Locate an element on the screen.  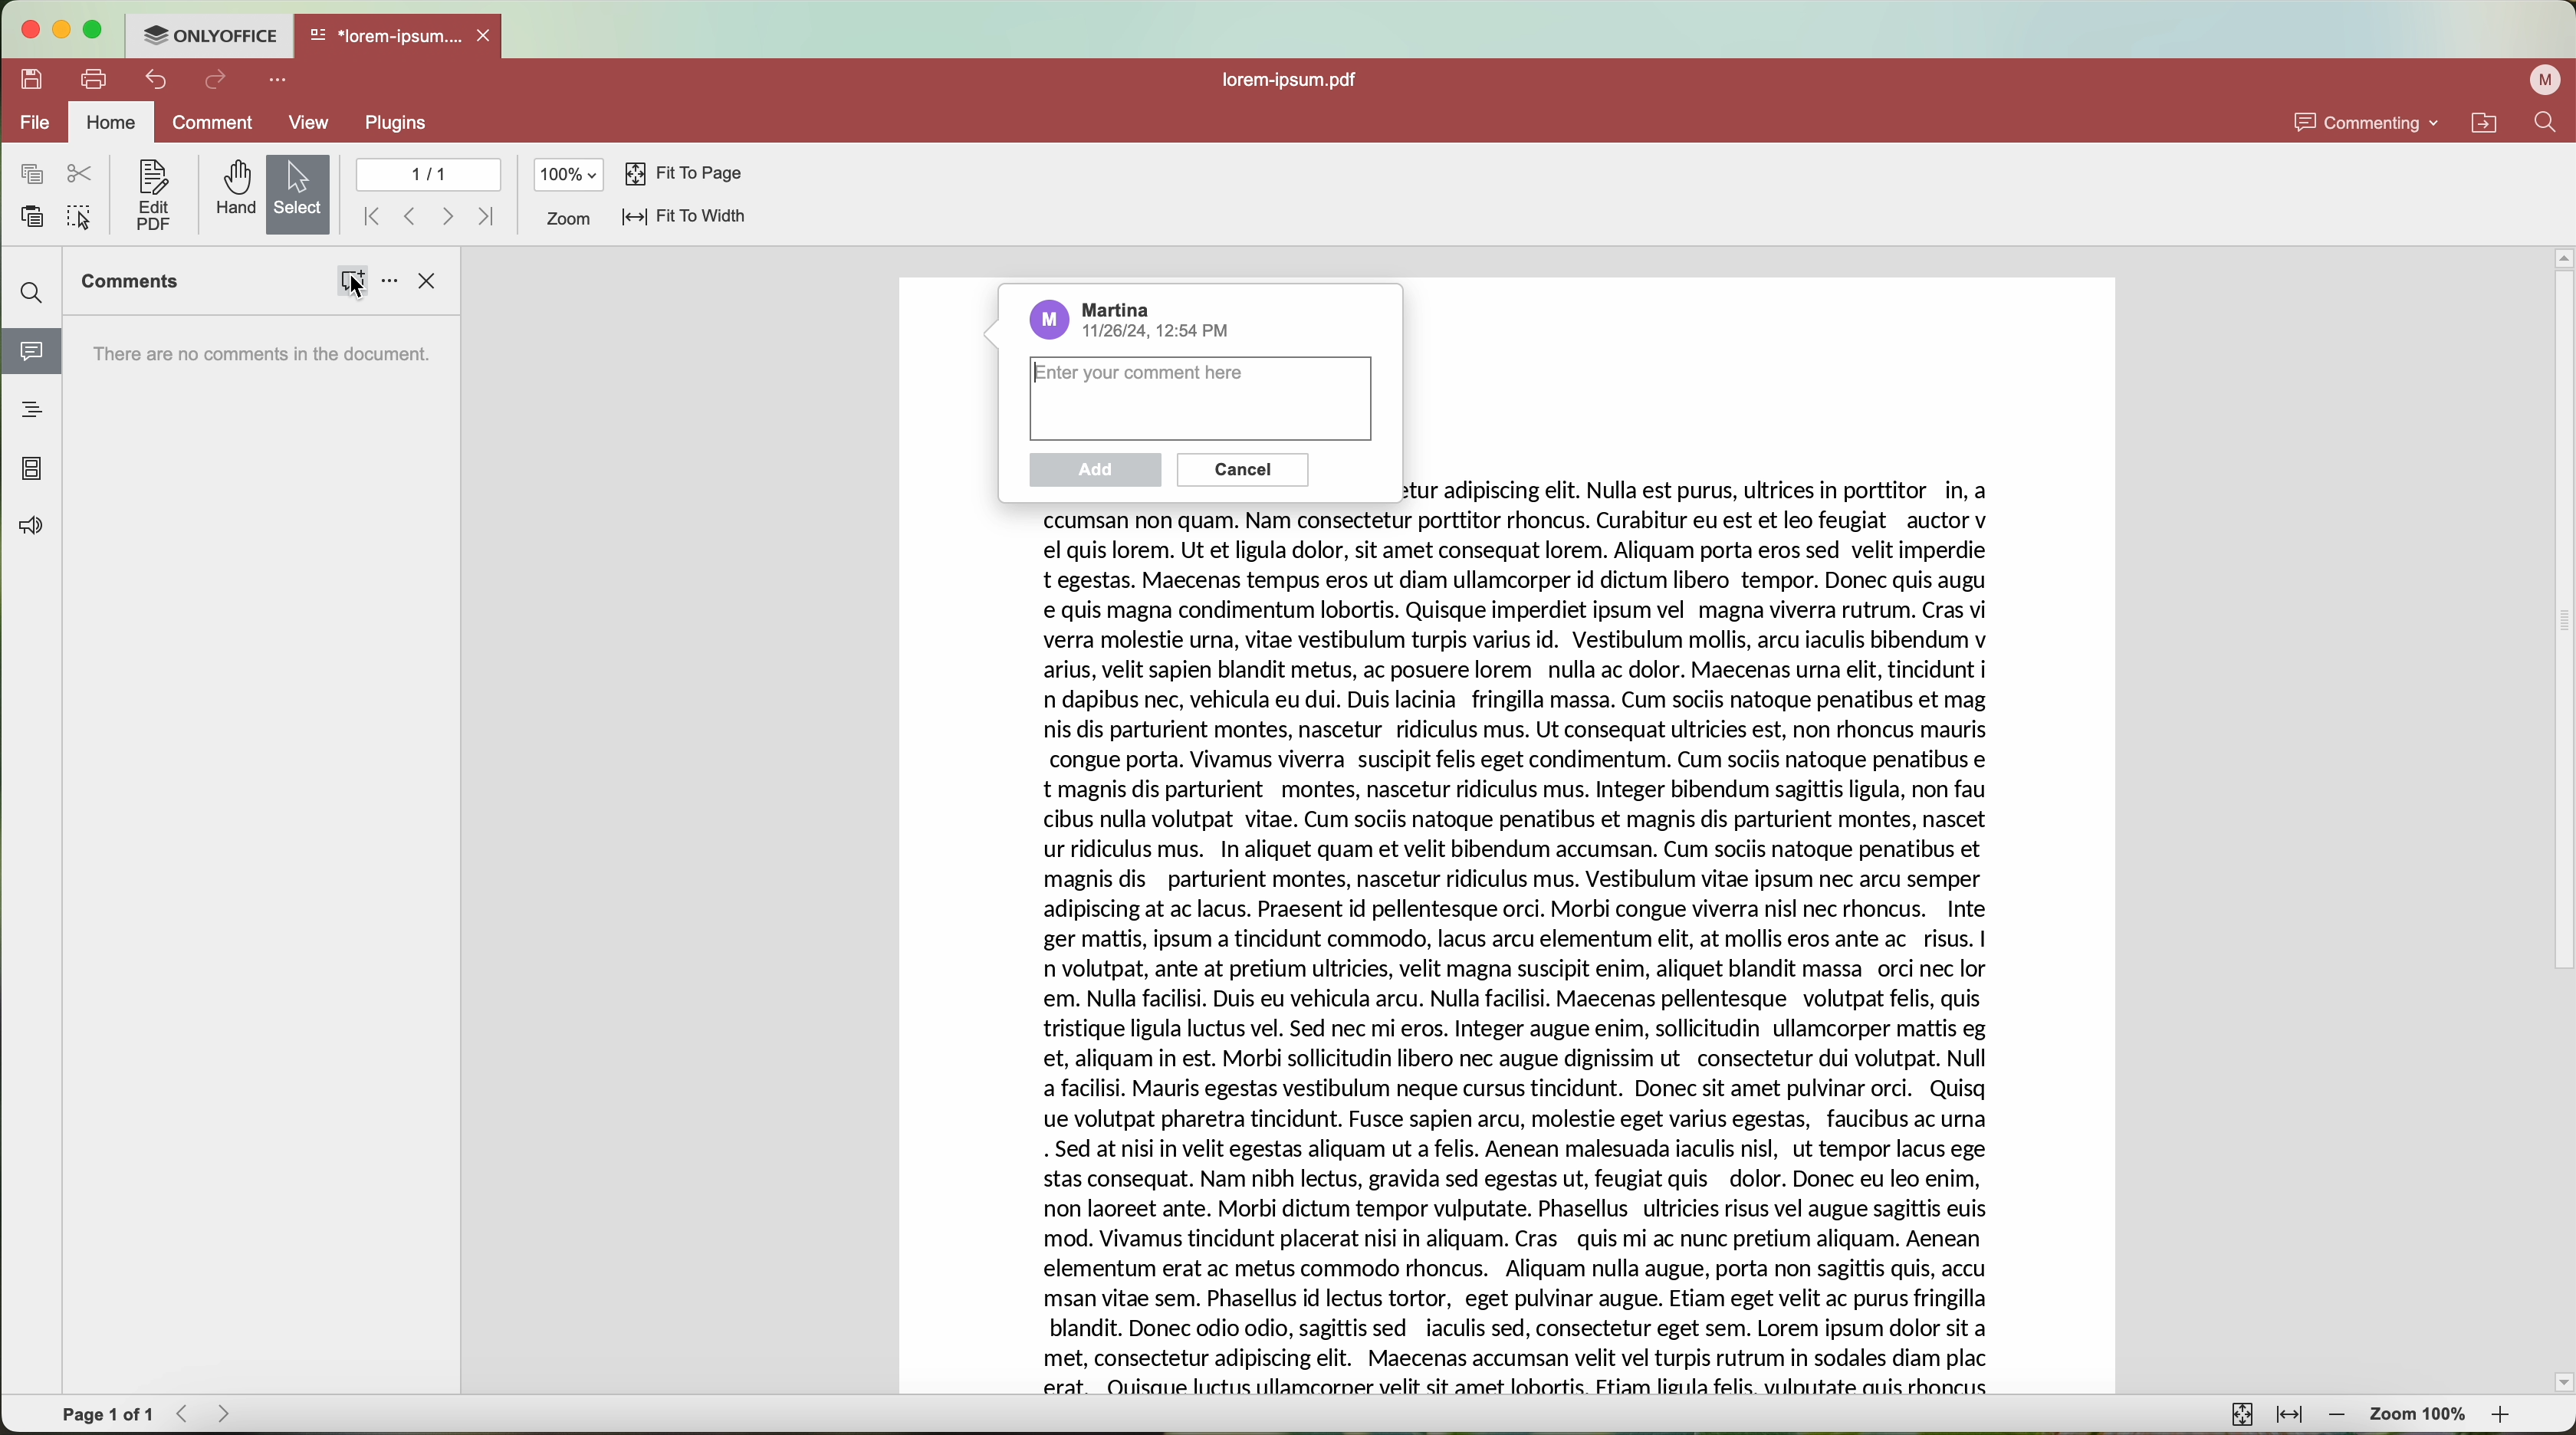
options is located at coordinates (389, 283).